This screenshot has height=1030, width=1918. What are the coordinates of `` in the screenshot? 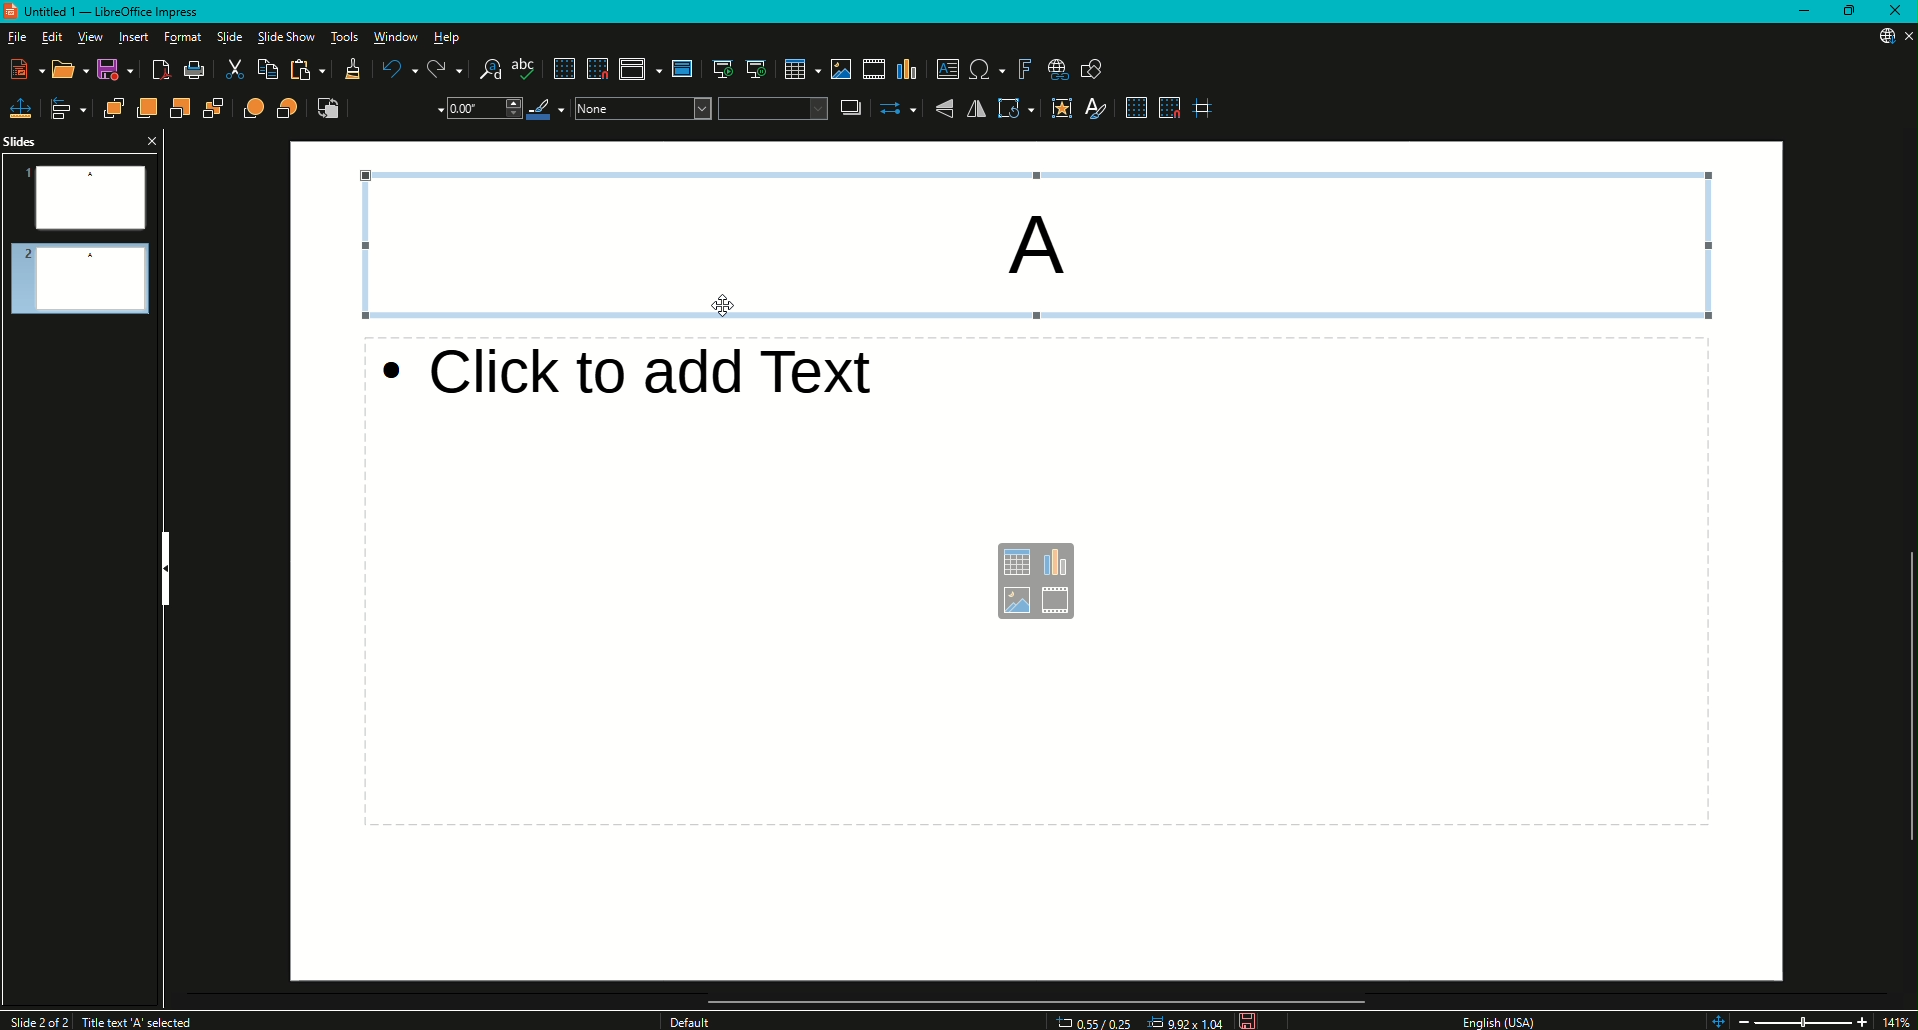 It's located at (694, 1022).